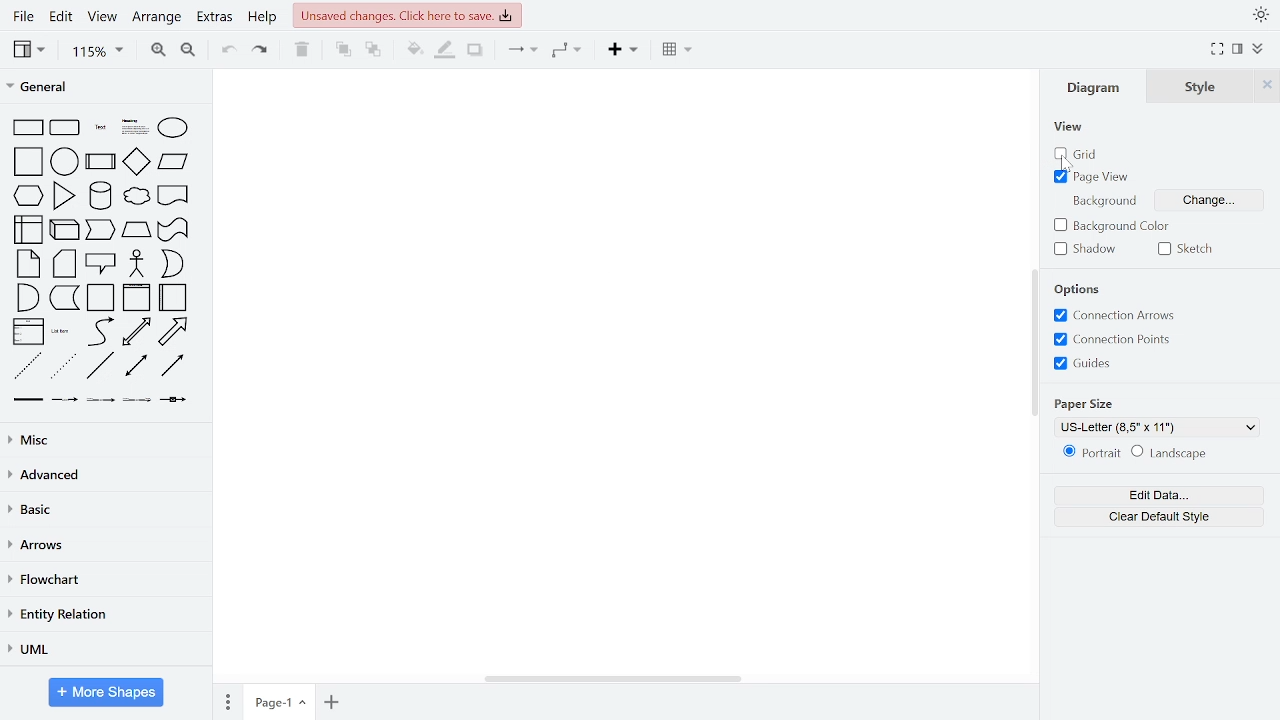 This screenshot has height=720, width=1280. I want to click on trapezoid, so click(138, 230).